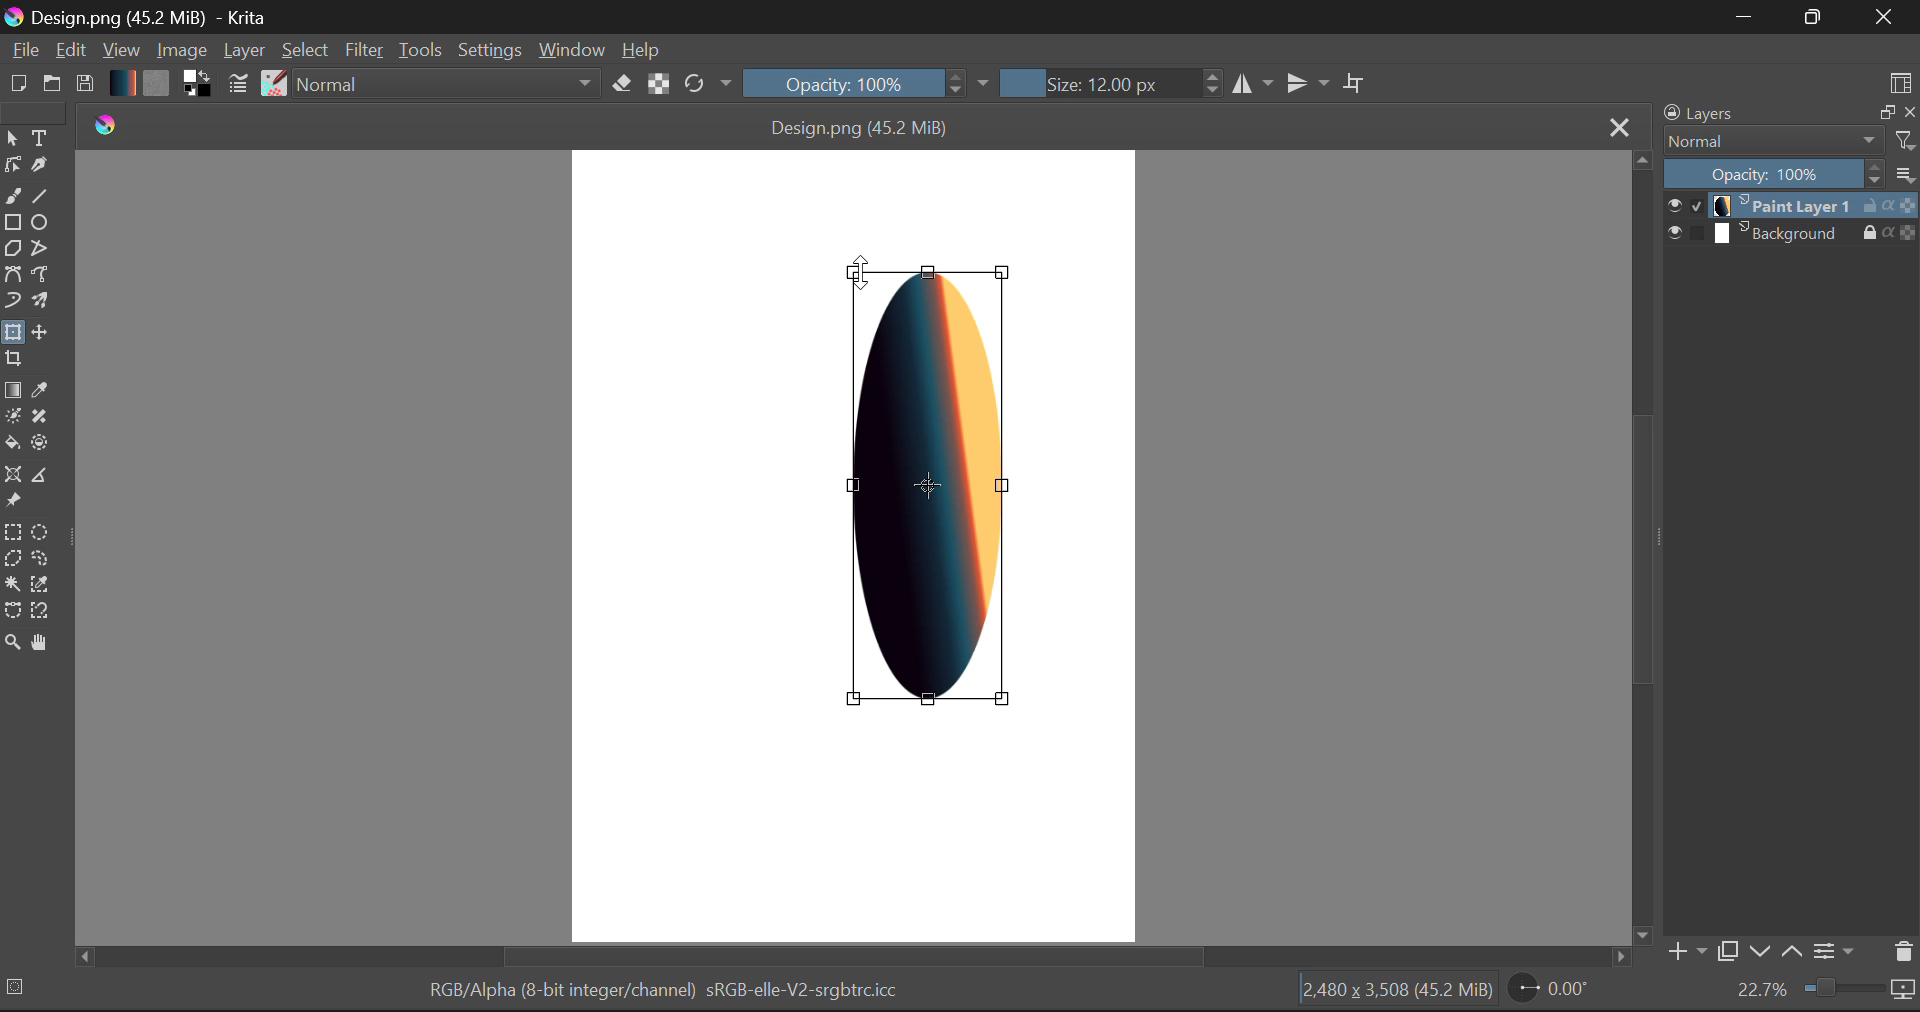  What do you see at coordinates (13, 196) in the screenshot?
I see `Freehand` at bounding box center [13, 196].